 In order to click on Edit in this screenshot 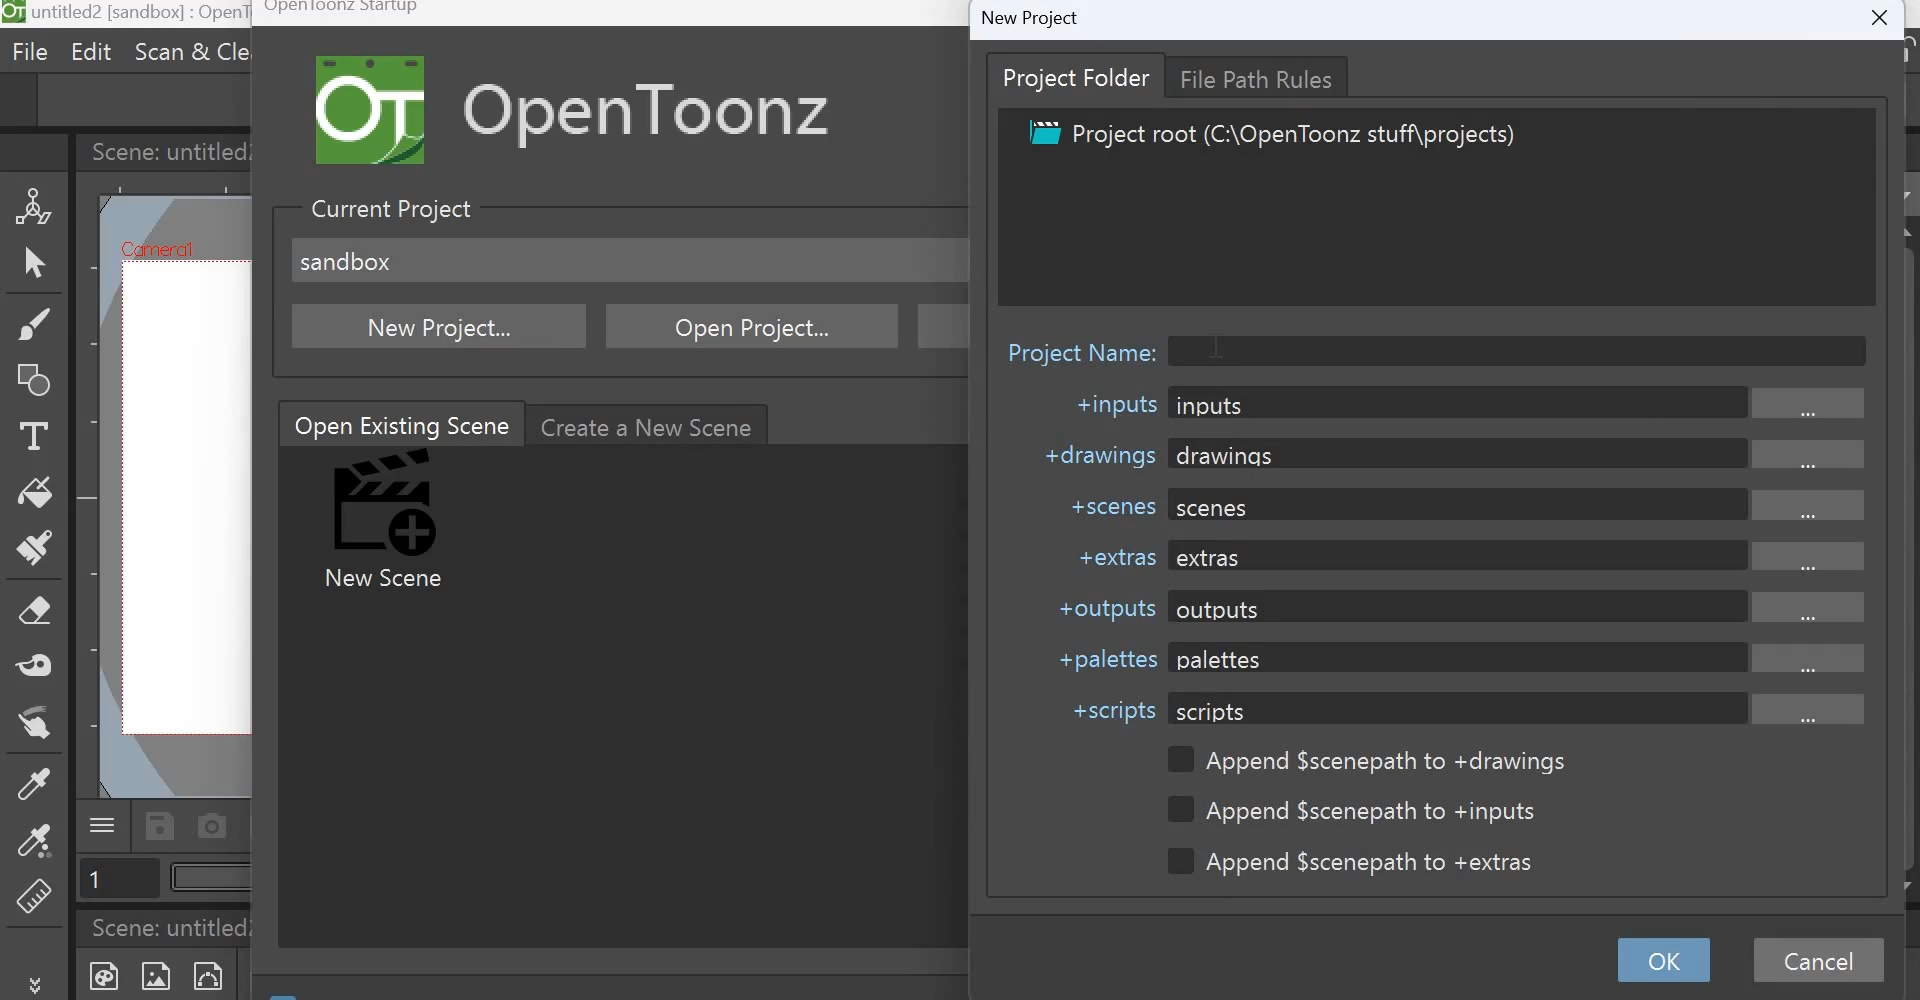, I will do `click(87, 51)`.